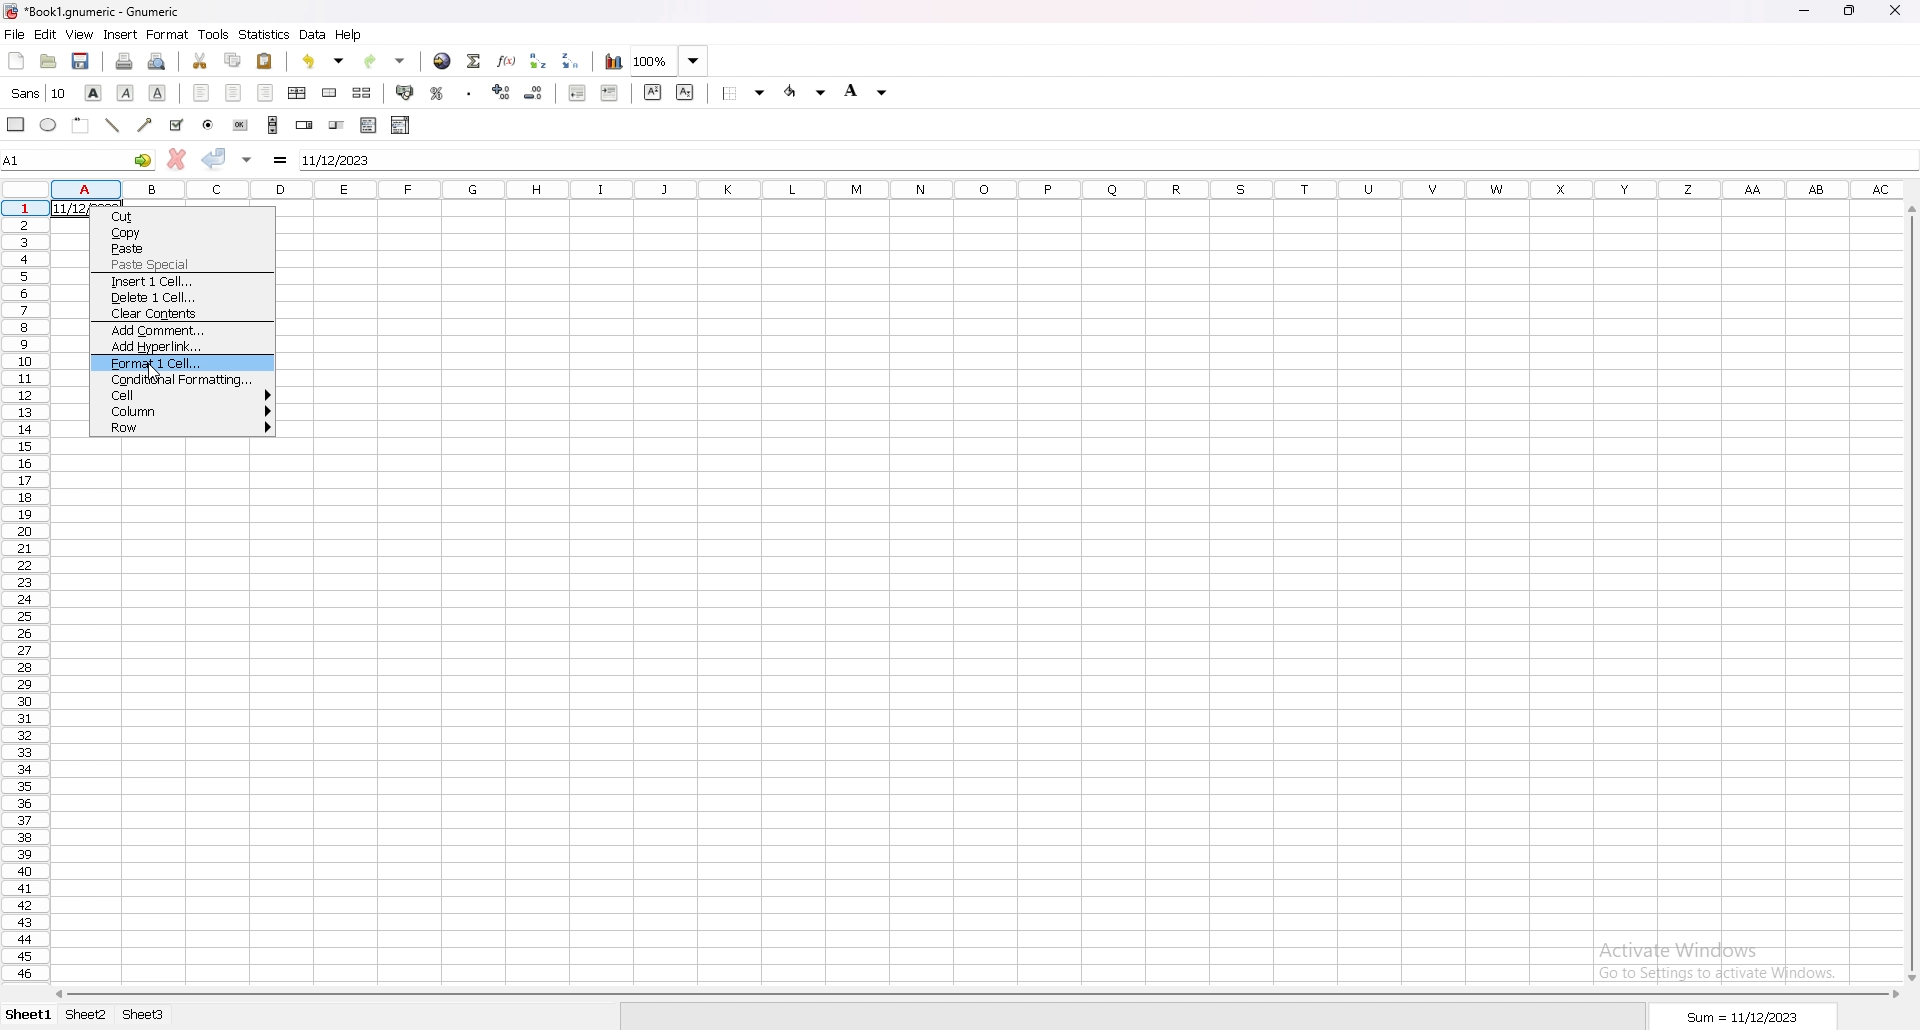  What do you see at coordinates (124, 61) in the screenshot?
I see `print` at bounding box center [124, 61].